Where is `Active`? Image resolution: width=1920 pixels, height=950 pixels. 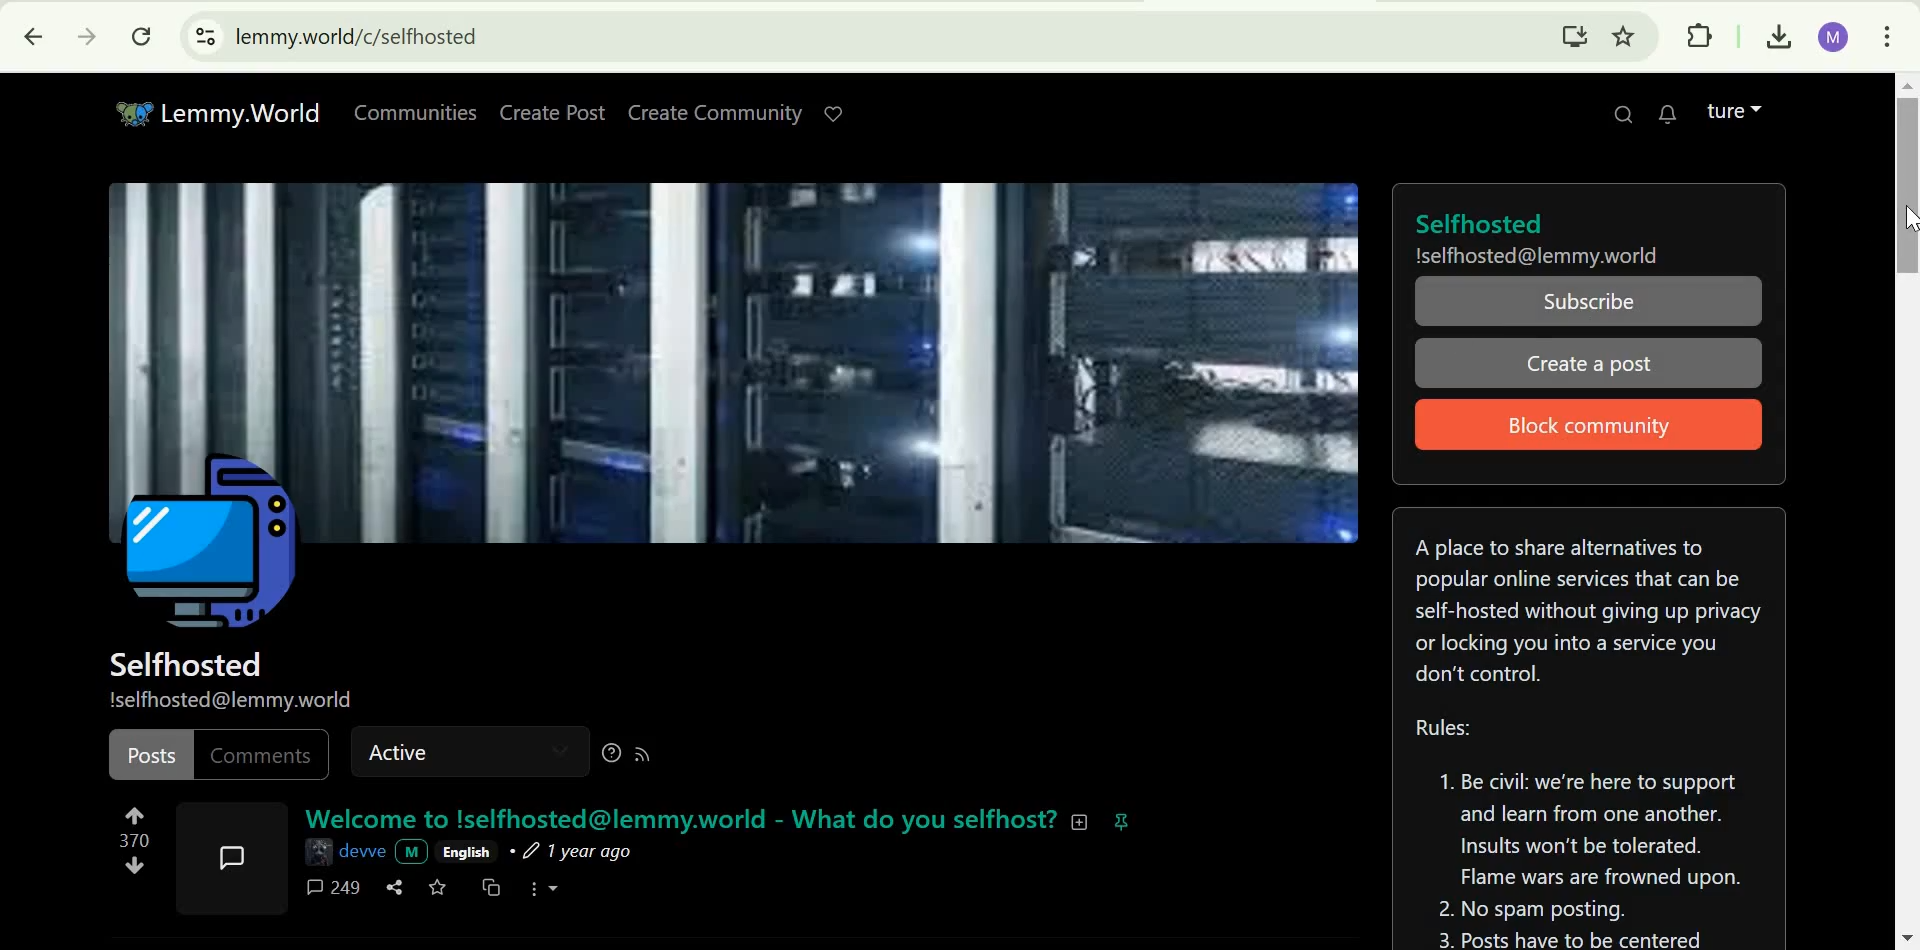
Active is located at coordinates (400, 751).